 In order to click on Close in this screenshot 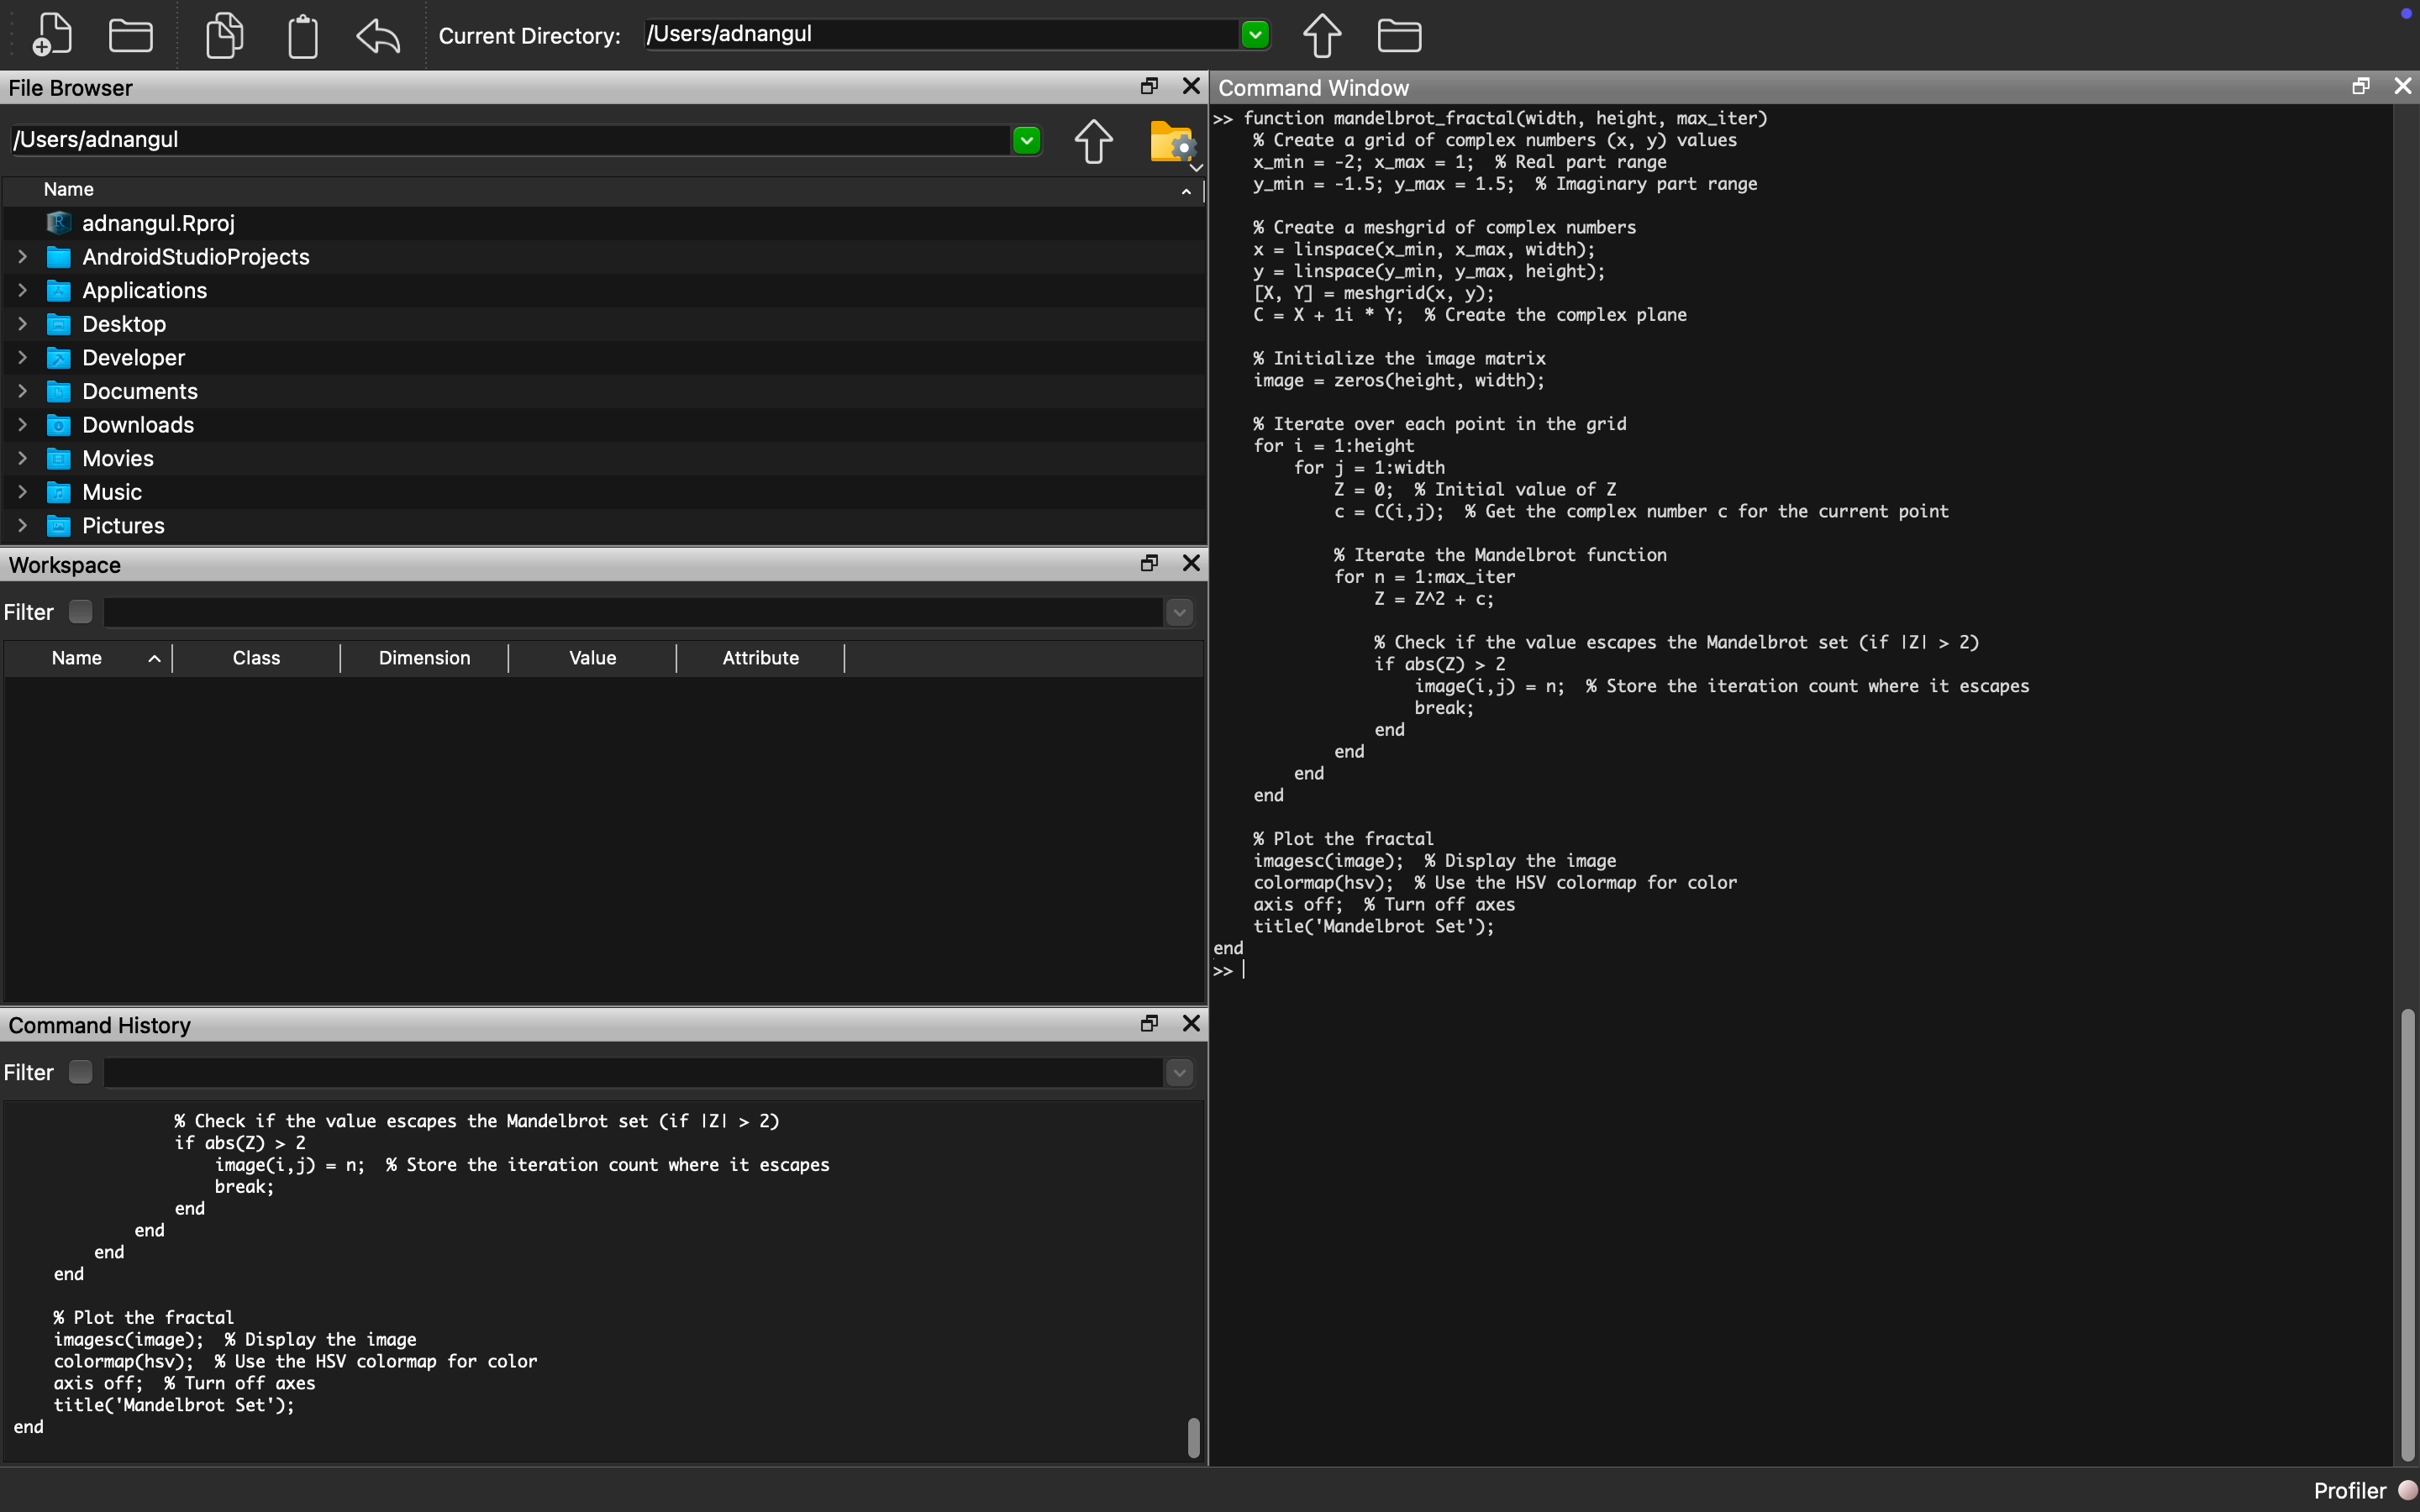, I will do `click(1190, 1025)`.